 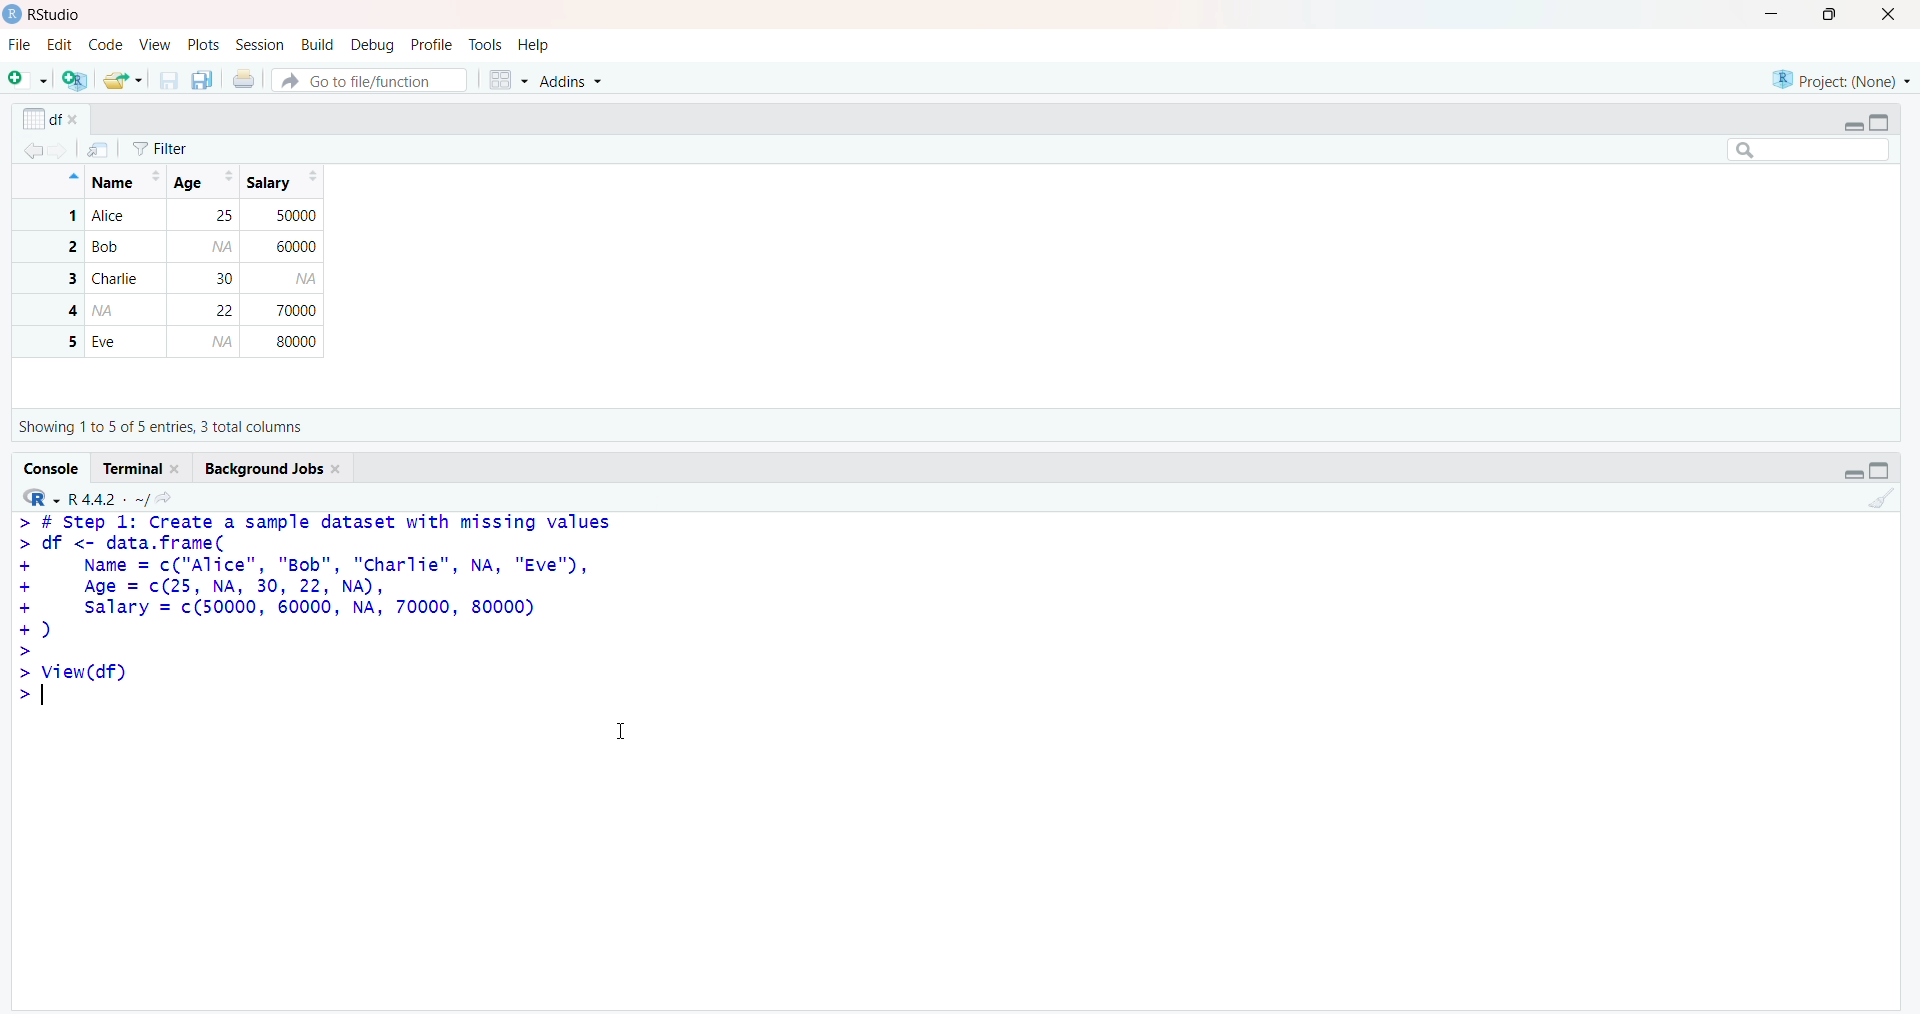 I want to click on Console, so click(x=49, y=468).